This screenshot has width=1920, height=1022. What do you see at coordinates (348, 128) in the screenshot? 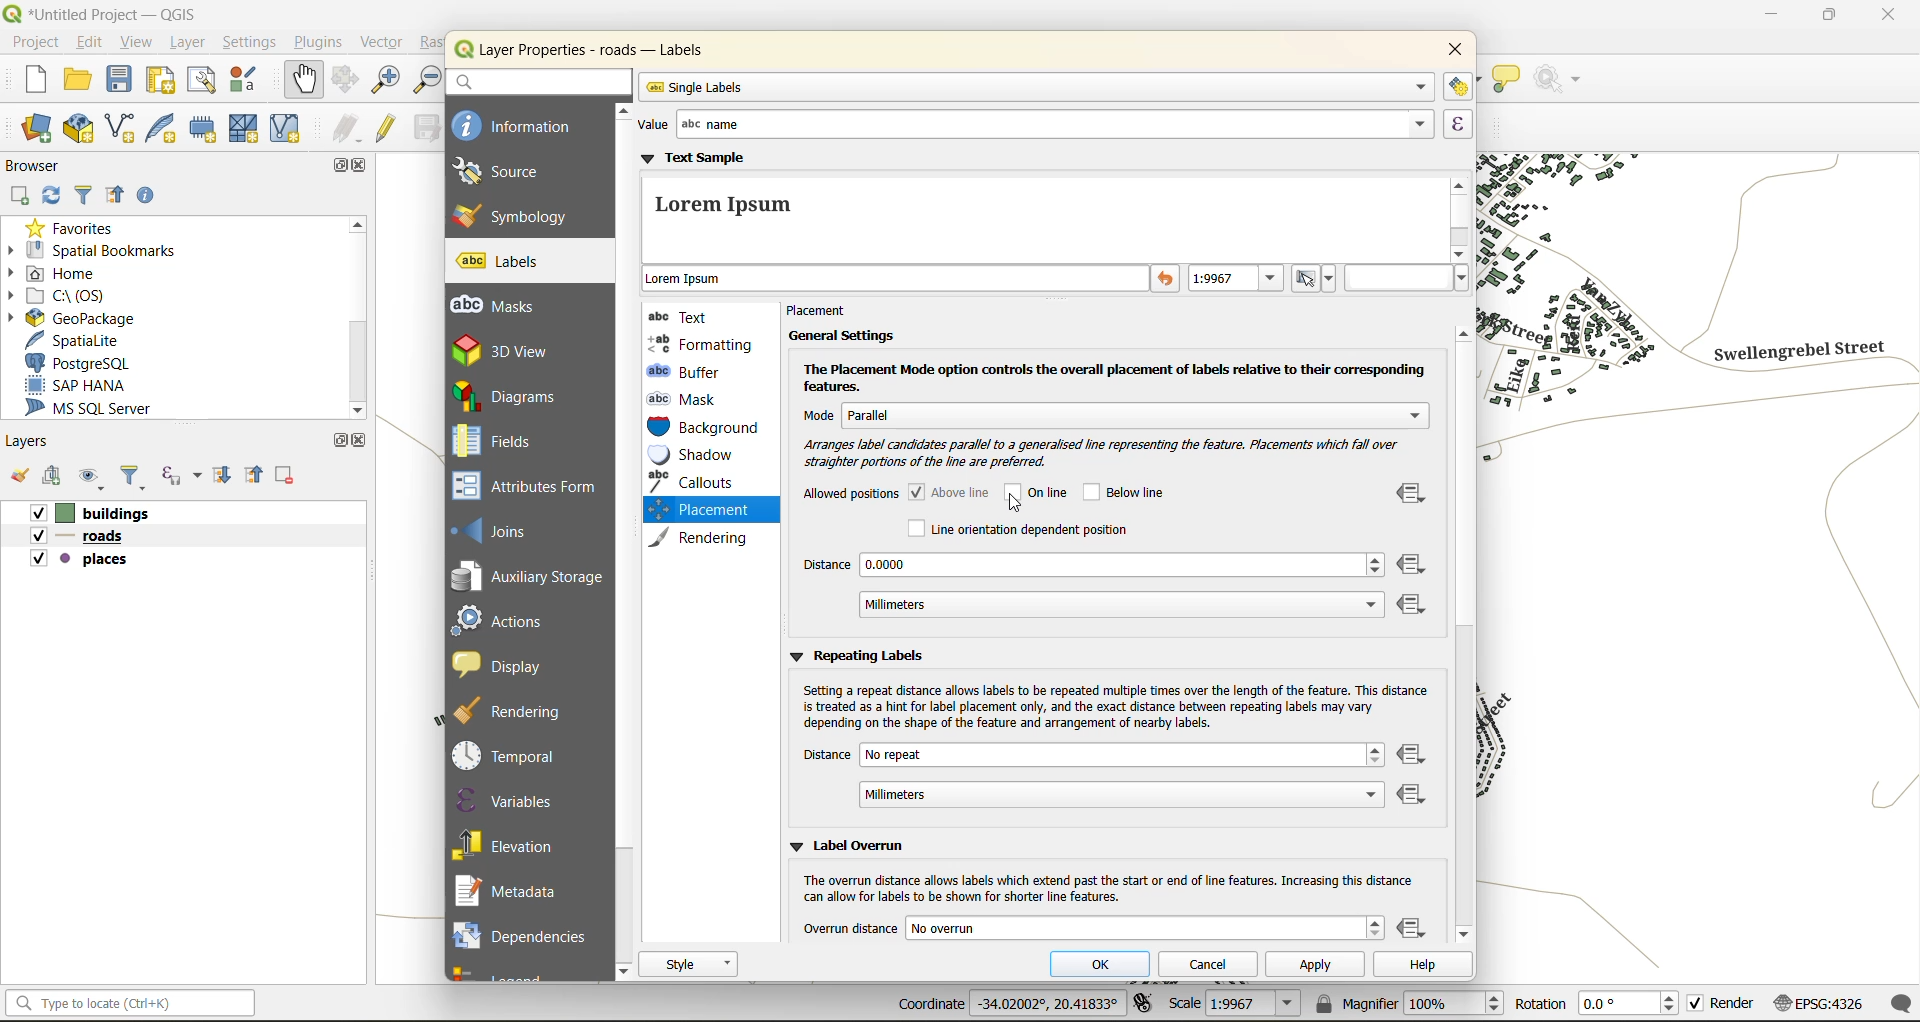
I see `edits` at bounding box center [348, 128].